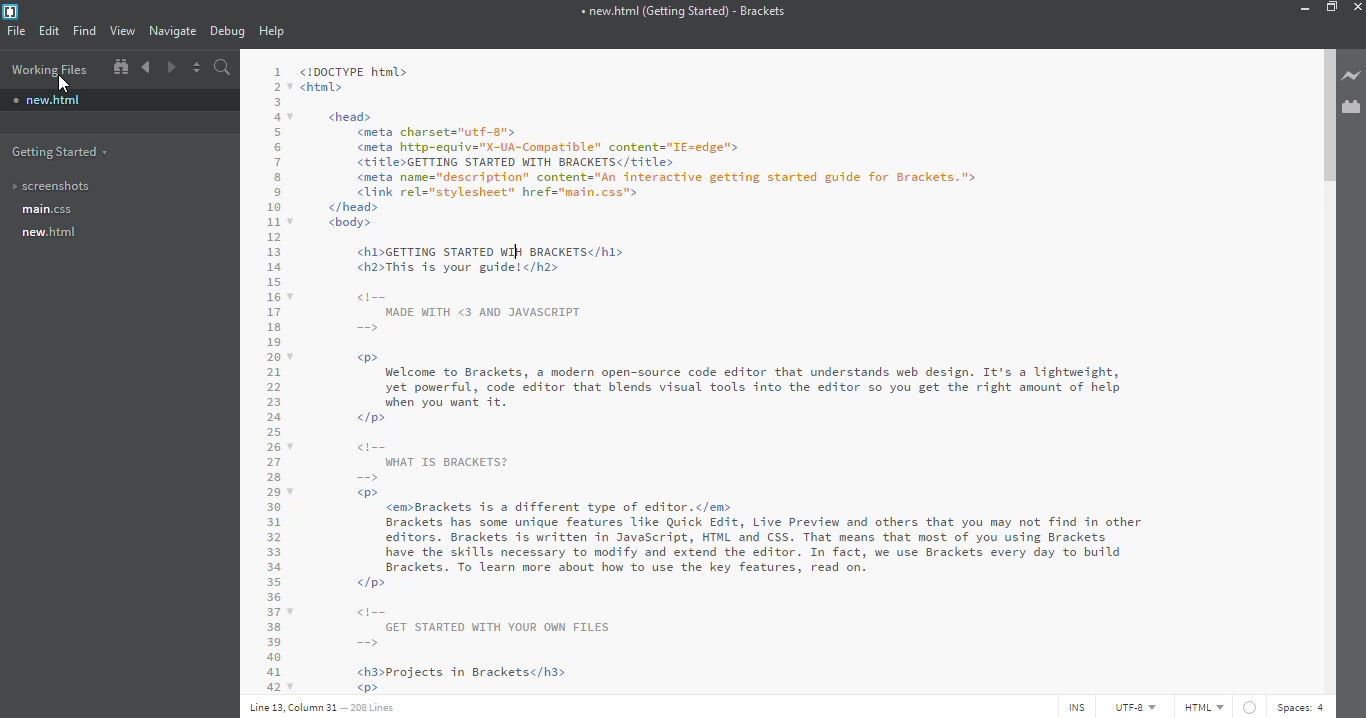 The image size is (1366, 718). I want to click on close, so click(1358, 6).